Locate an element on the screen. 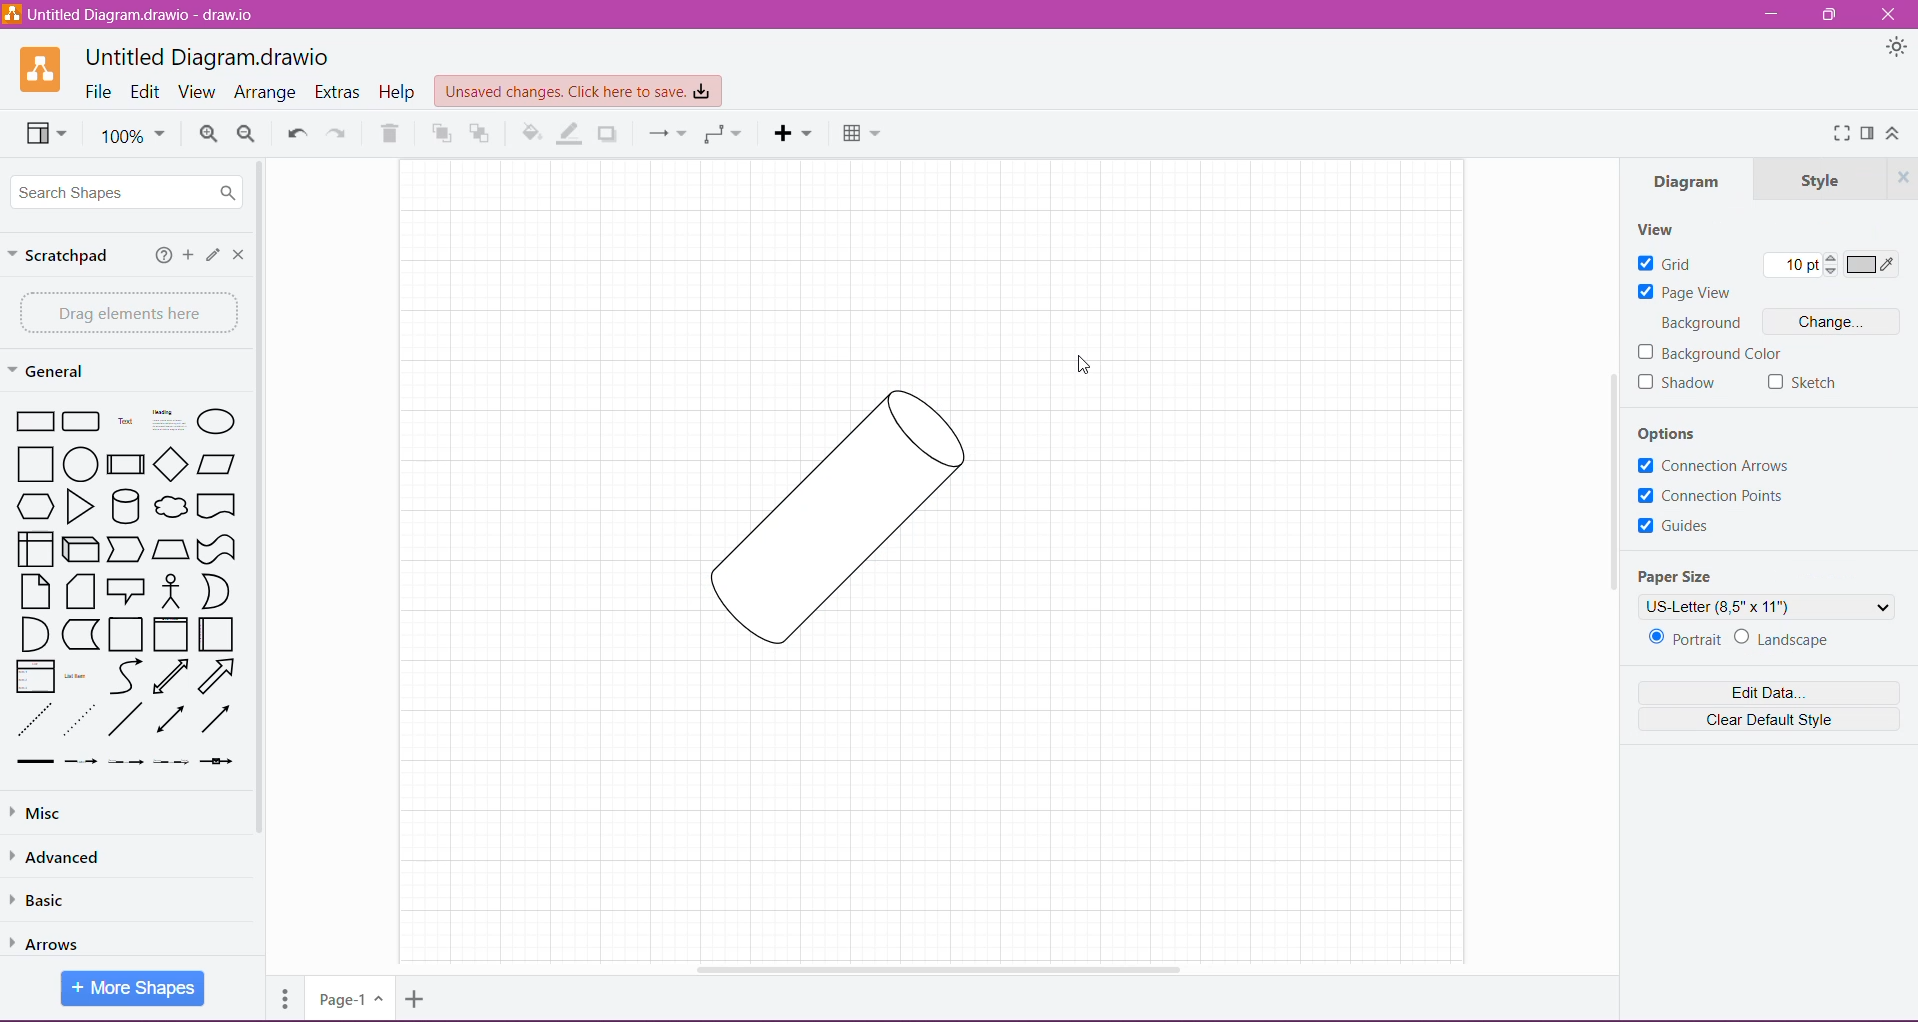  Diagram is located at coordinates (1684, 184).